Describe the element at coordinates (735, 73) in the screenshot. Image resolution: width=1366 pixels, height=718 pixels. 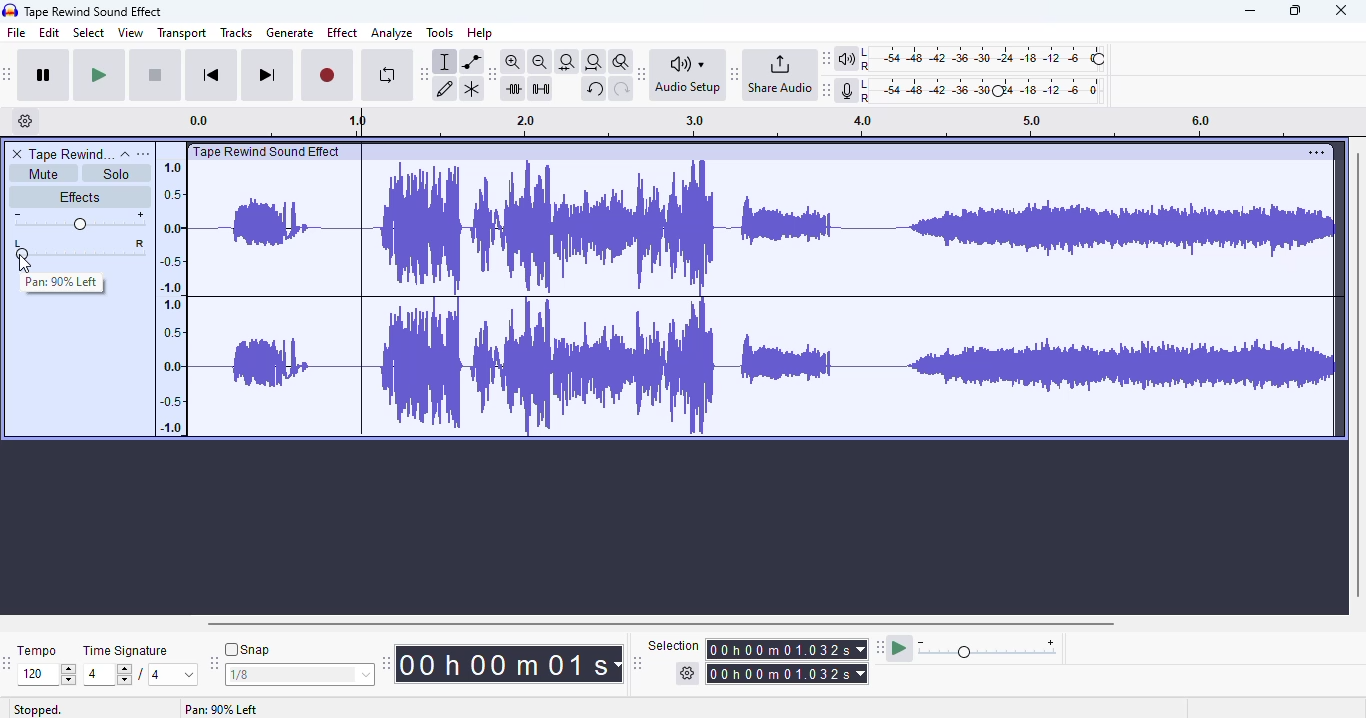
I see `audacity share audio toolbar` at that location.